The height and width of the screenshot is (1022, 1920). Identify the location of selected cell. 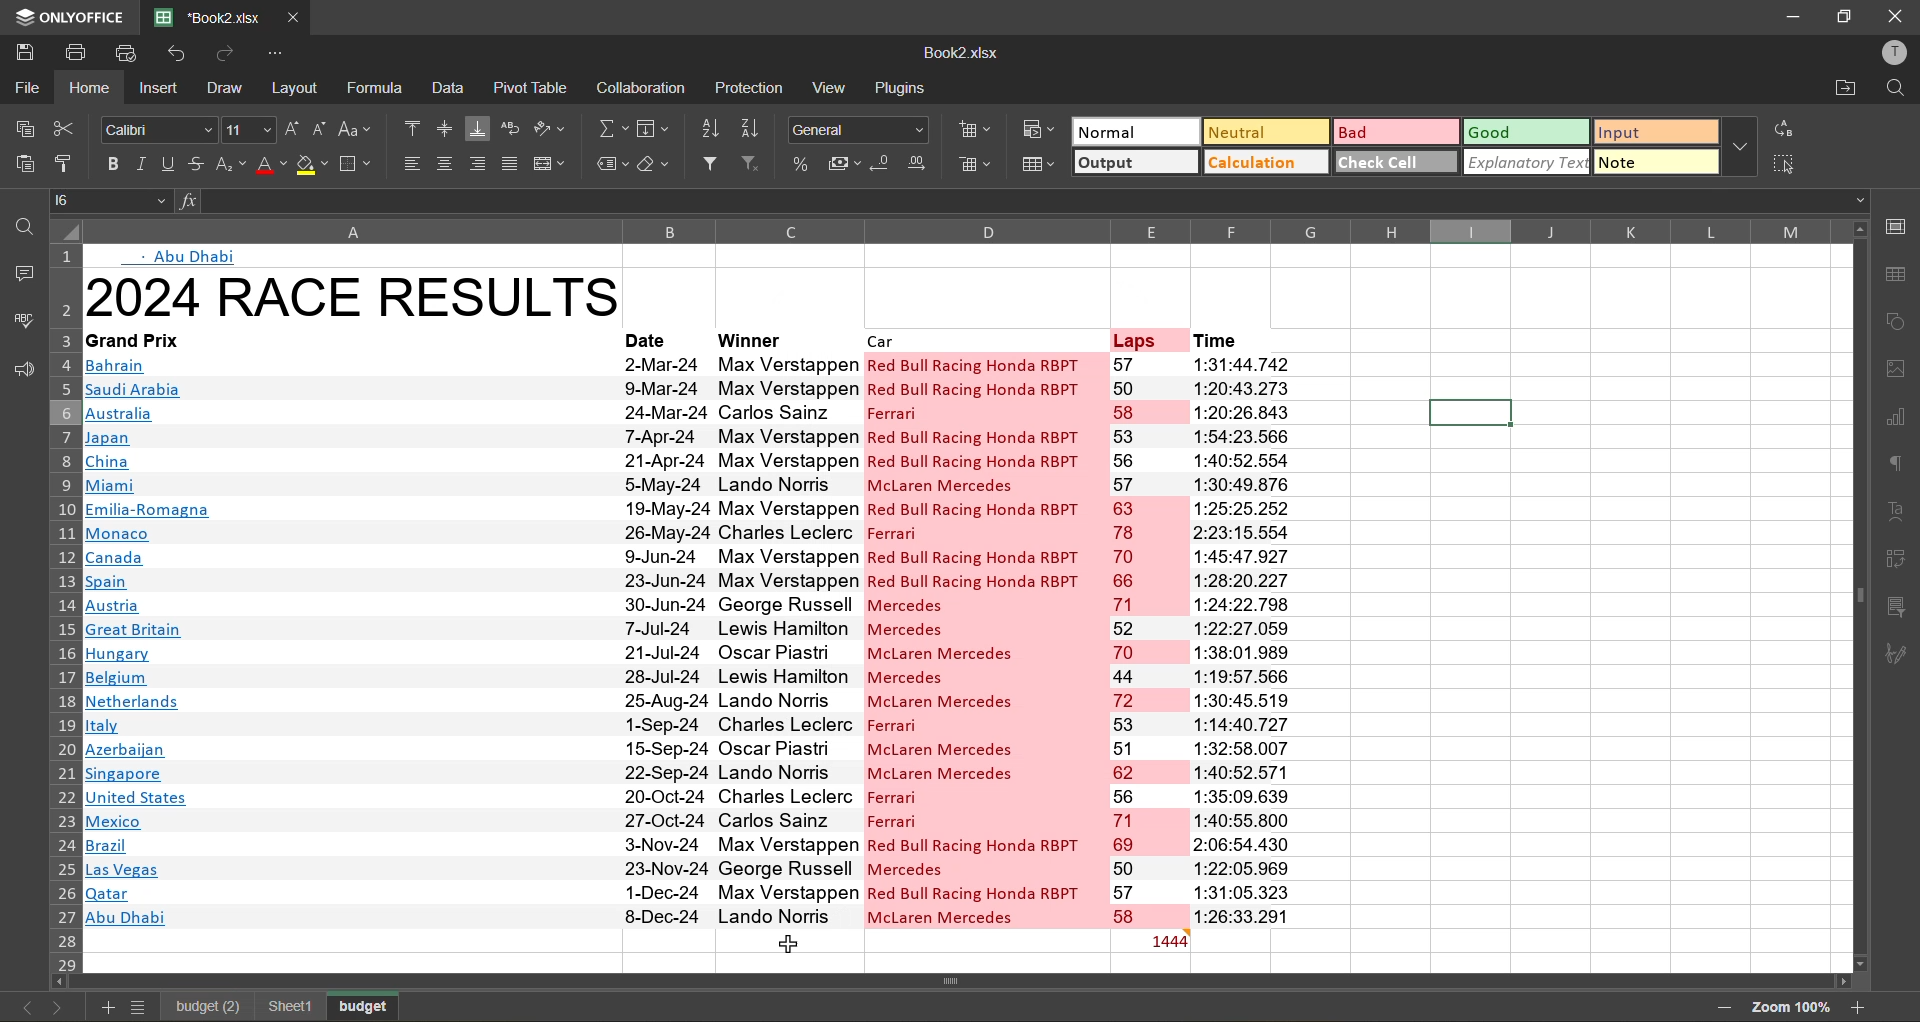
(1469, 413).